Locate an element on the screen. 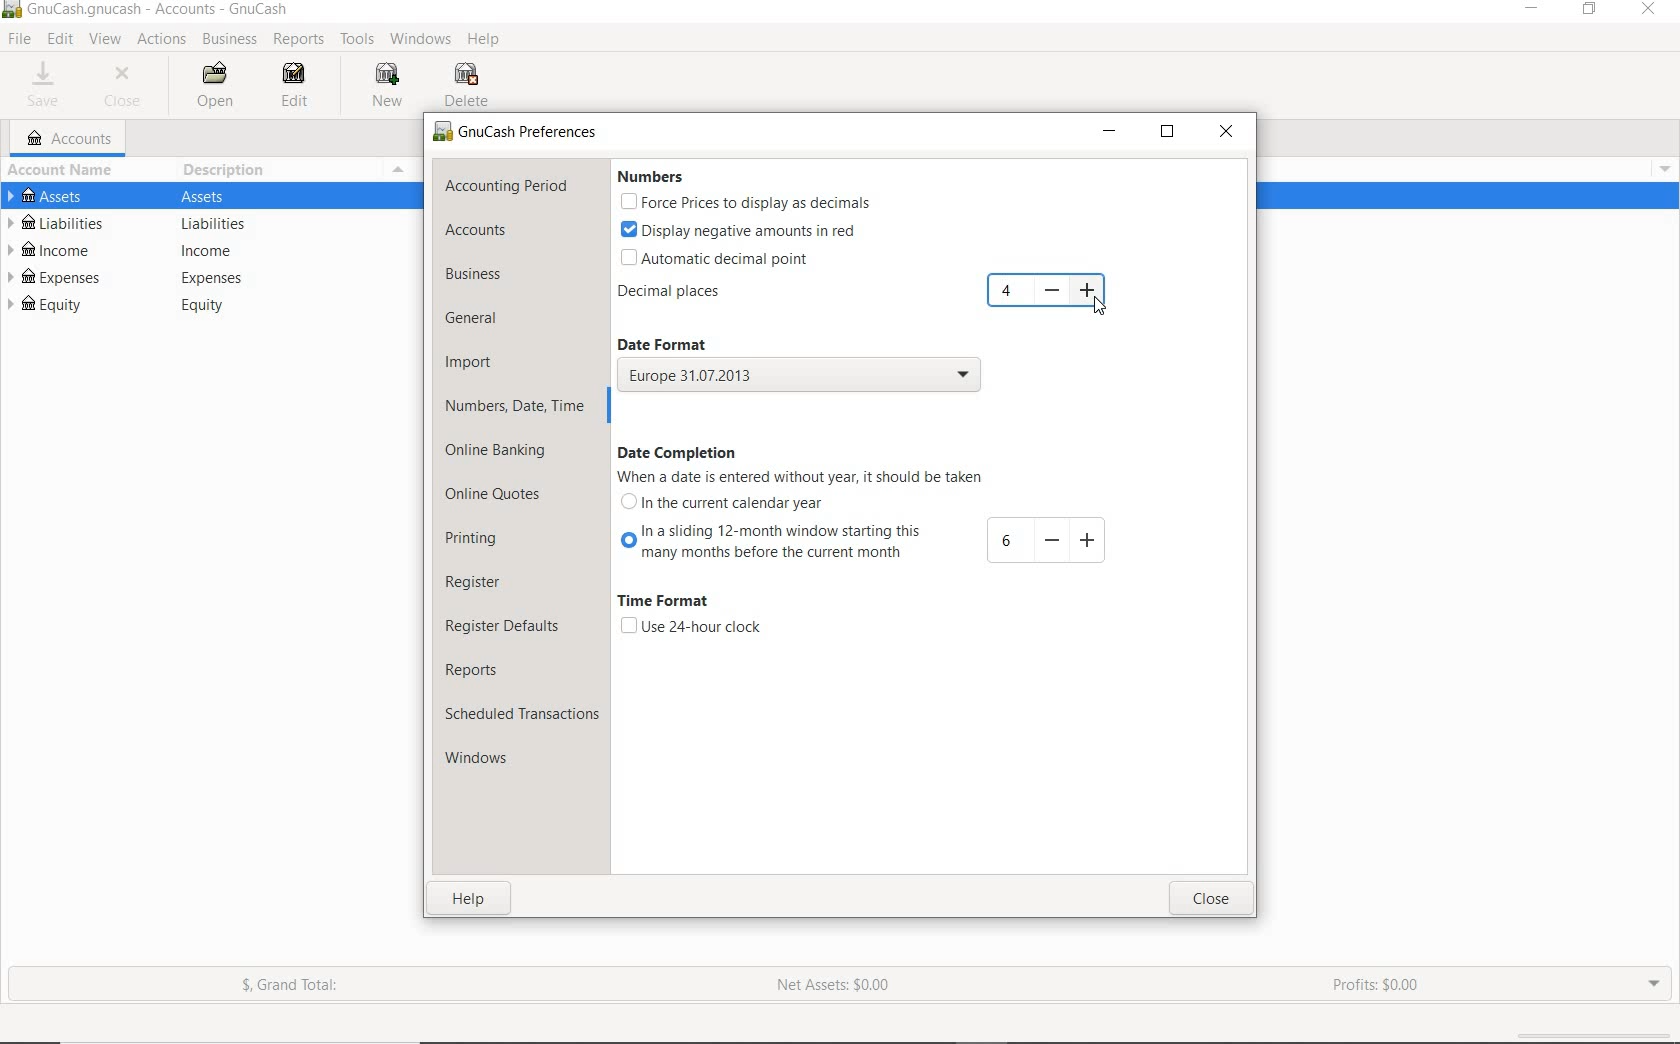 This screenshot has width=1680, height=1044. register defaults is located at coordinates (508, 627).